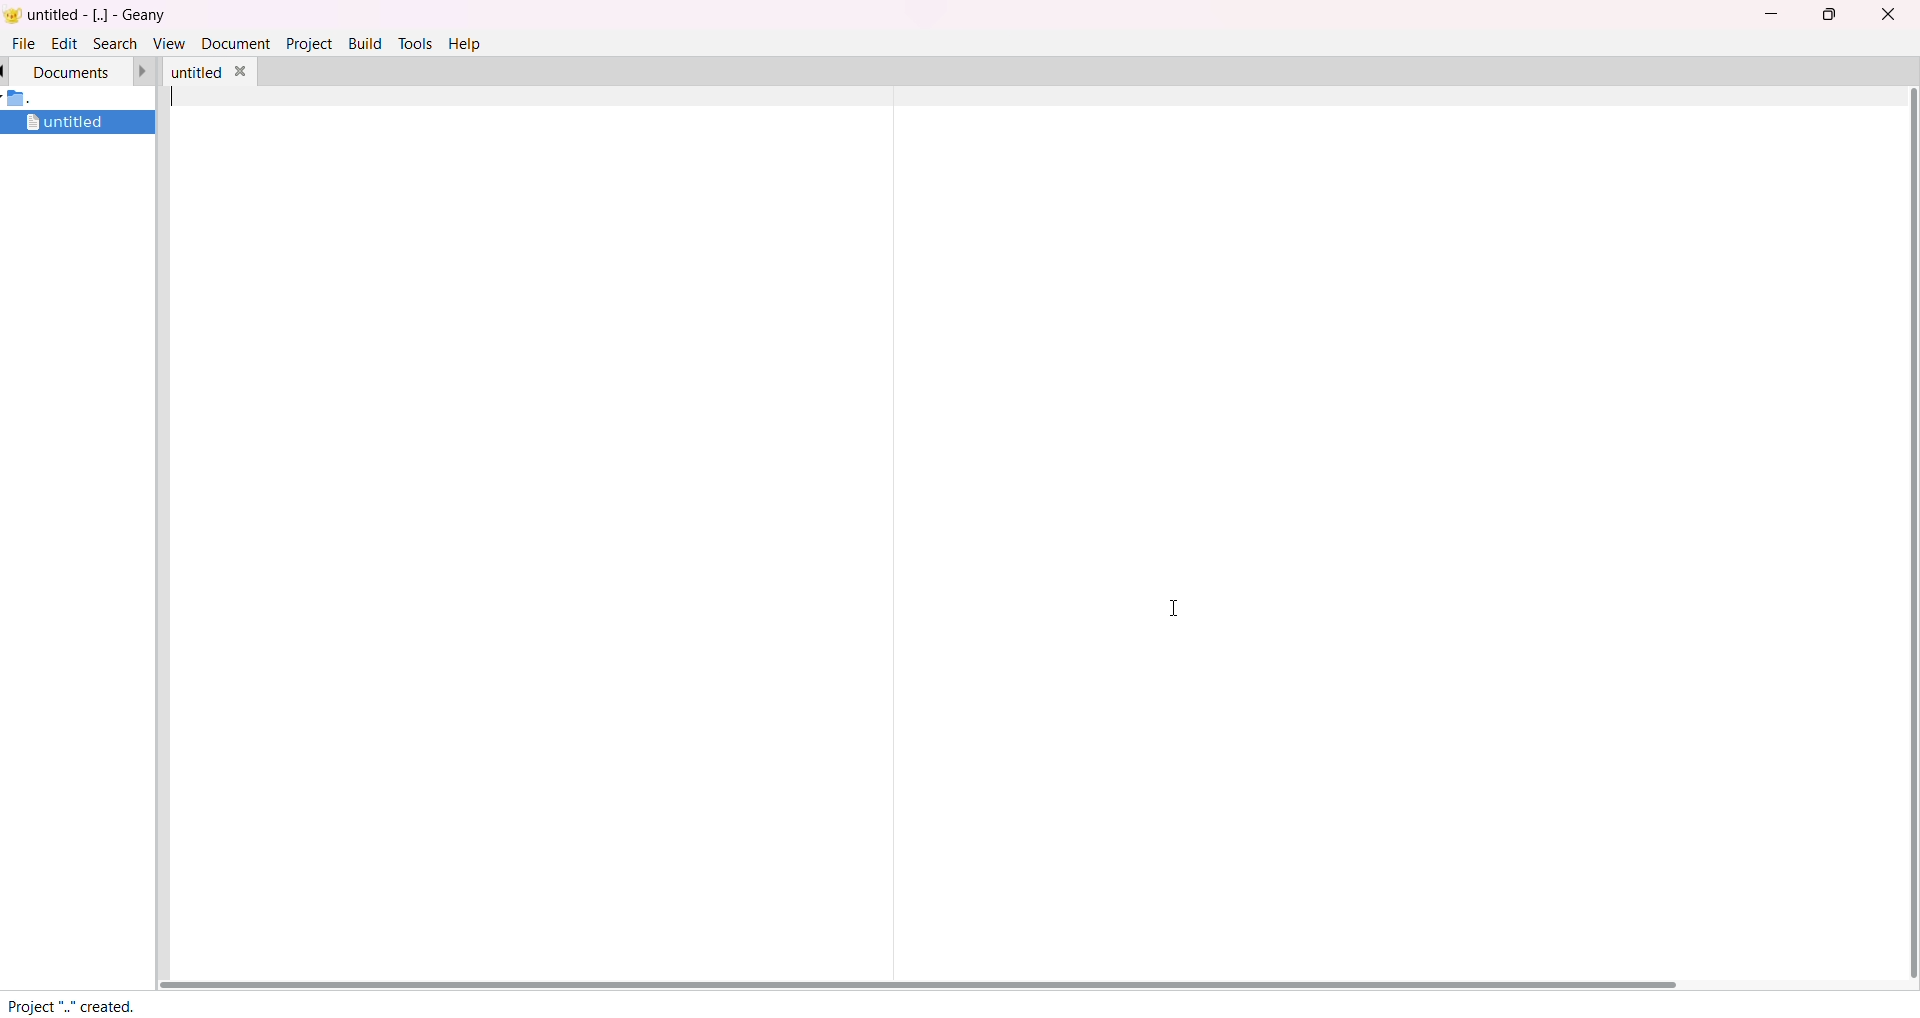 This screenshot has width=1920, height=1018. What do you see at coordinates (112, 13) in the screenshot?
I see `untitled- [..]- Geany` at bounding box center [112, 13].